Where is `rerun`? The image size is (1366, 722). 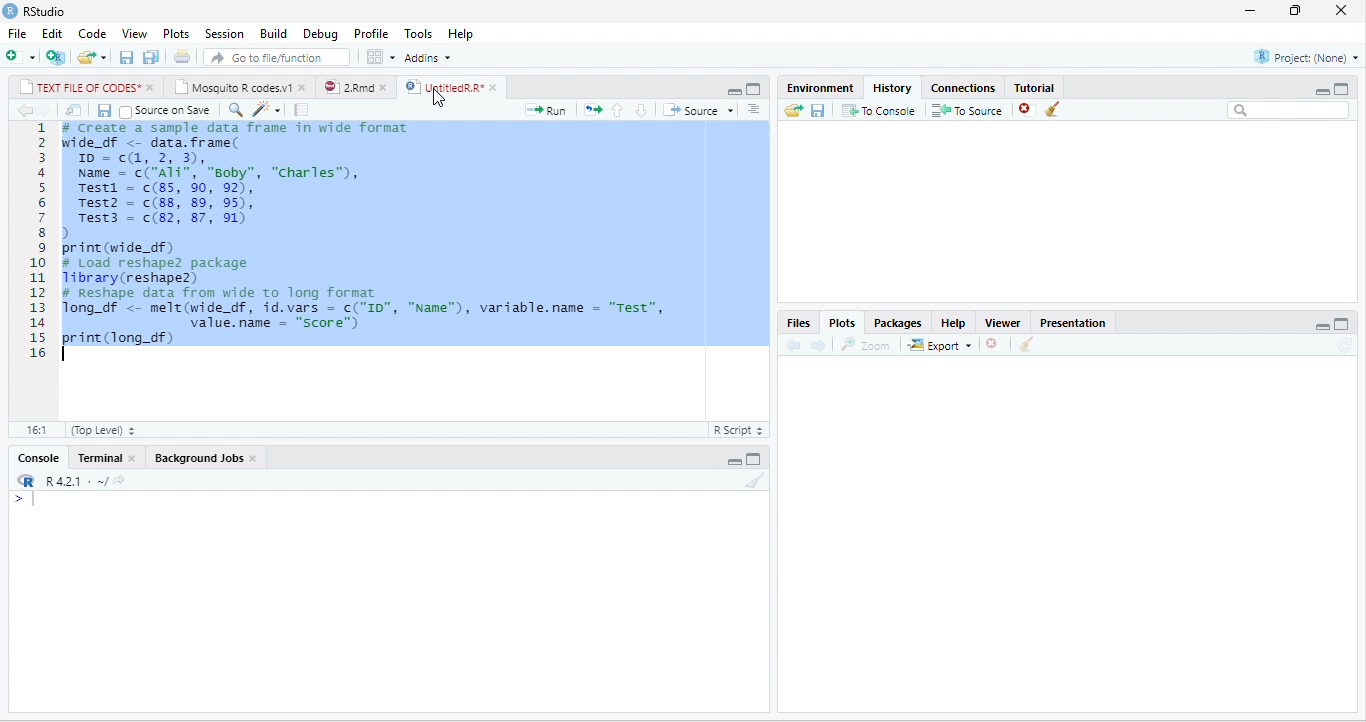
rerun is located at coordinates (593, 110).